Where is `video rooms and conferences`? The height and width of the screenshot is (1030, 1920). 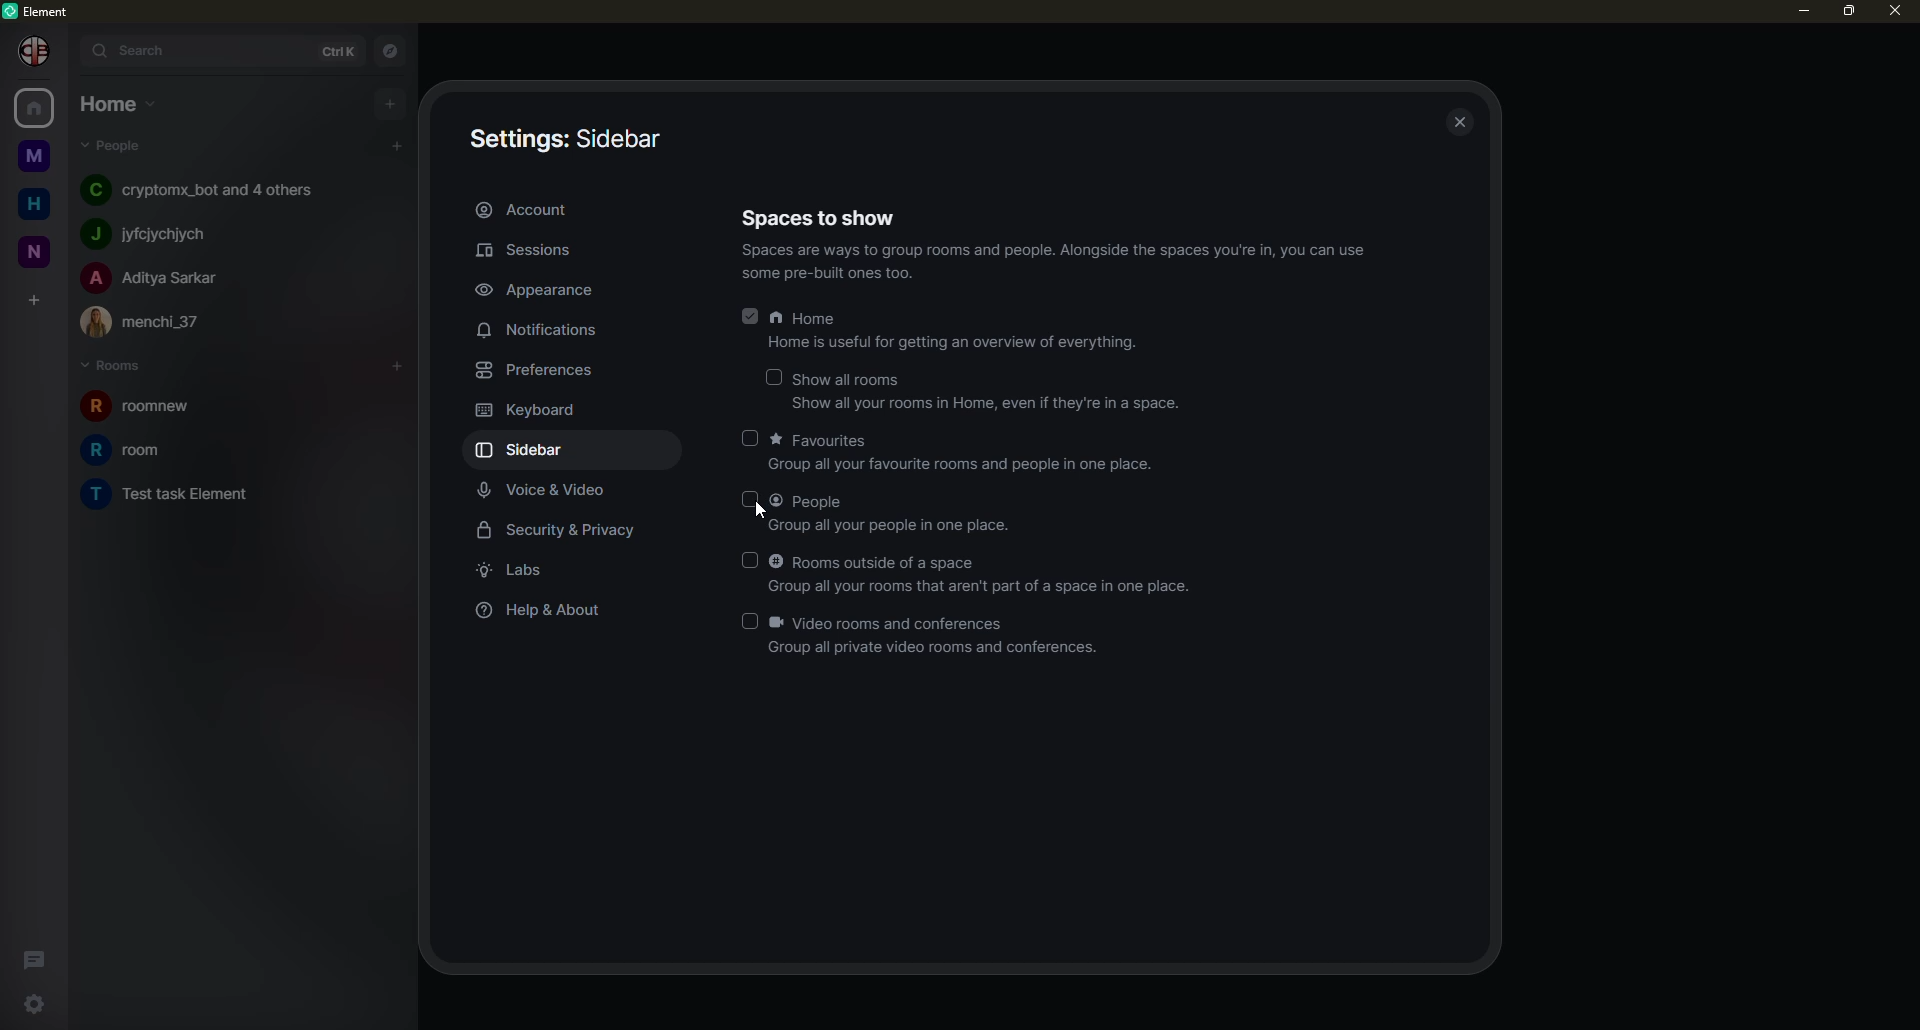
video rooms and conferences is located at coordinates (938, 636).